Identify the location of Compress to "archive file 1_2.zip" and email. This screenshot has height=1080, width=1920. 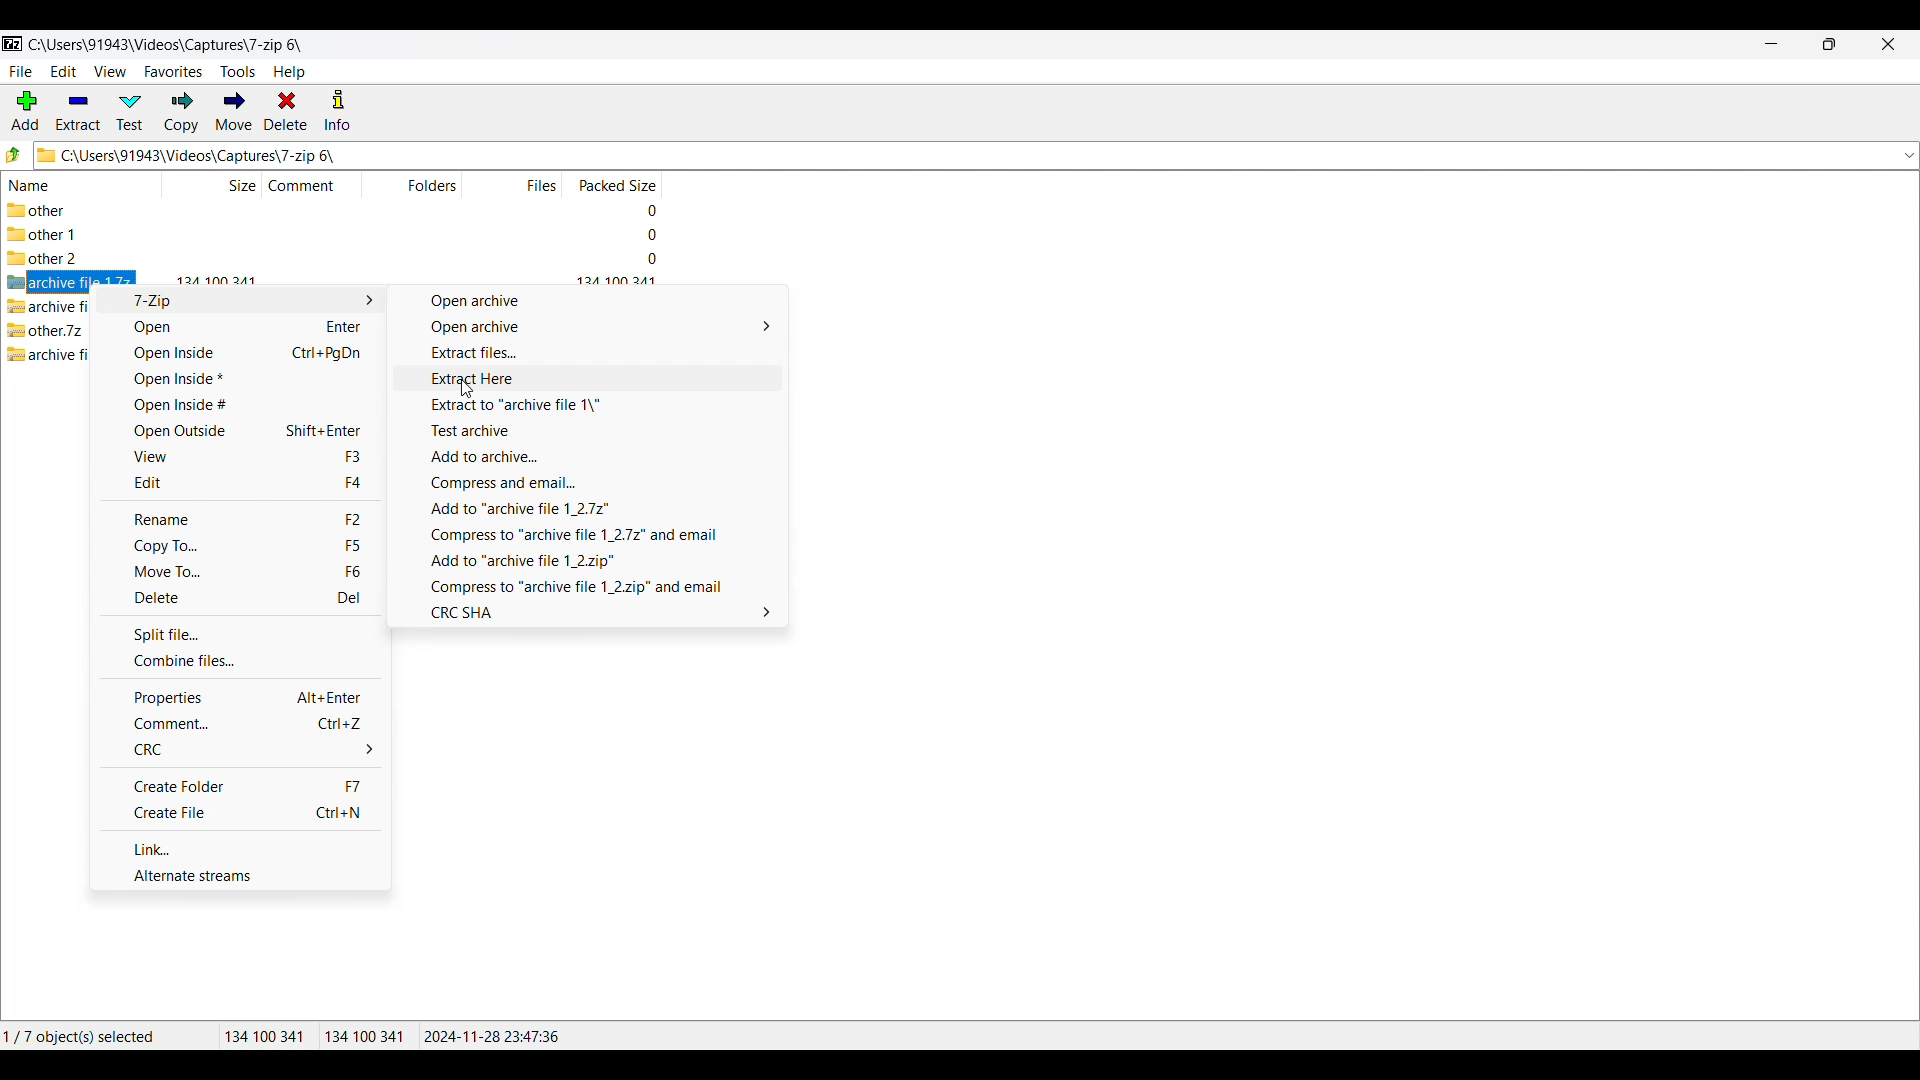
(594, 587).